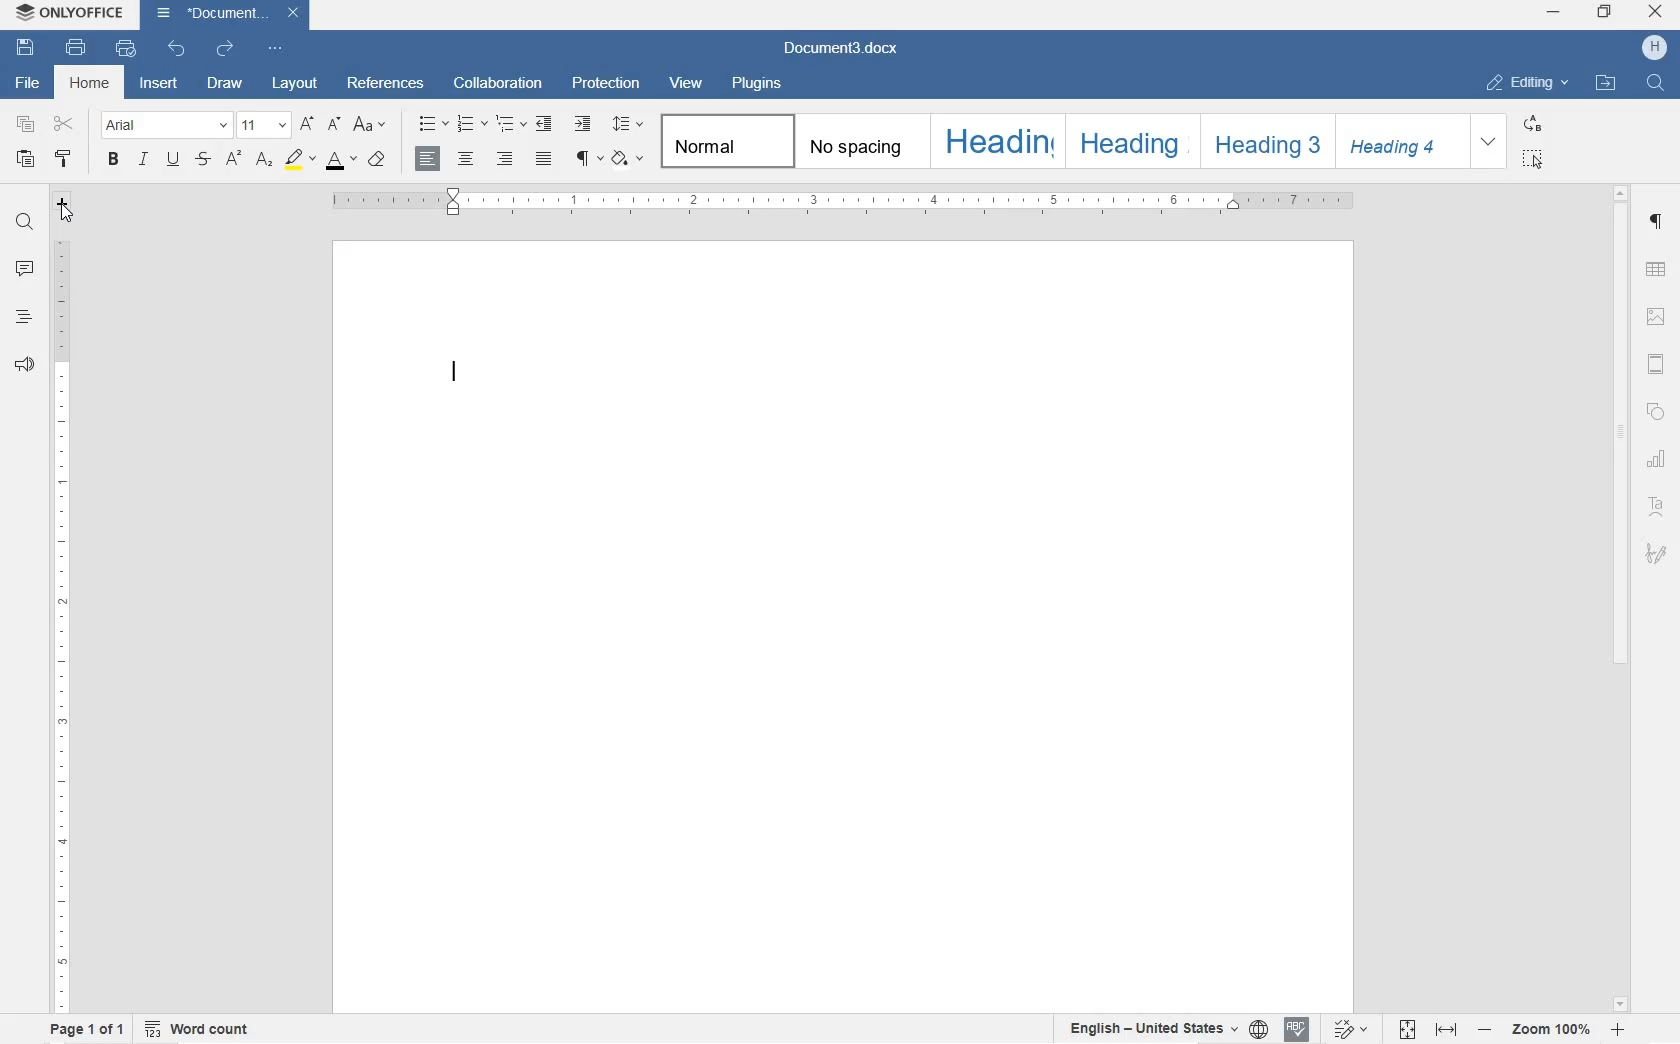 This screenshot has width=1680, height=1044. I want to click on HP, so click(1652, 49).